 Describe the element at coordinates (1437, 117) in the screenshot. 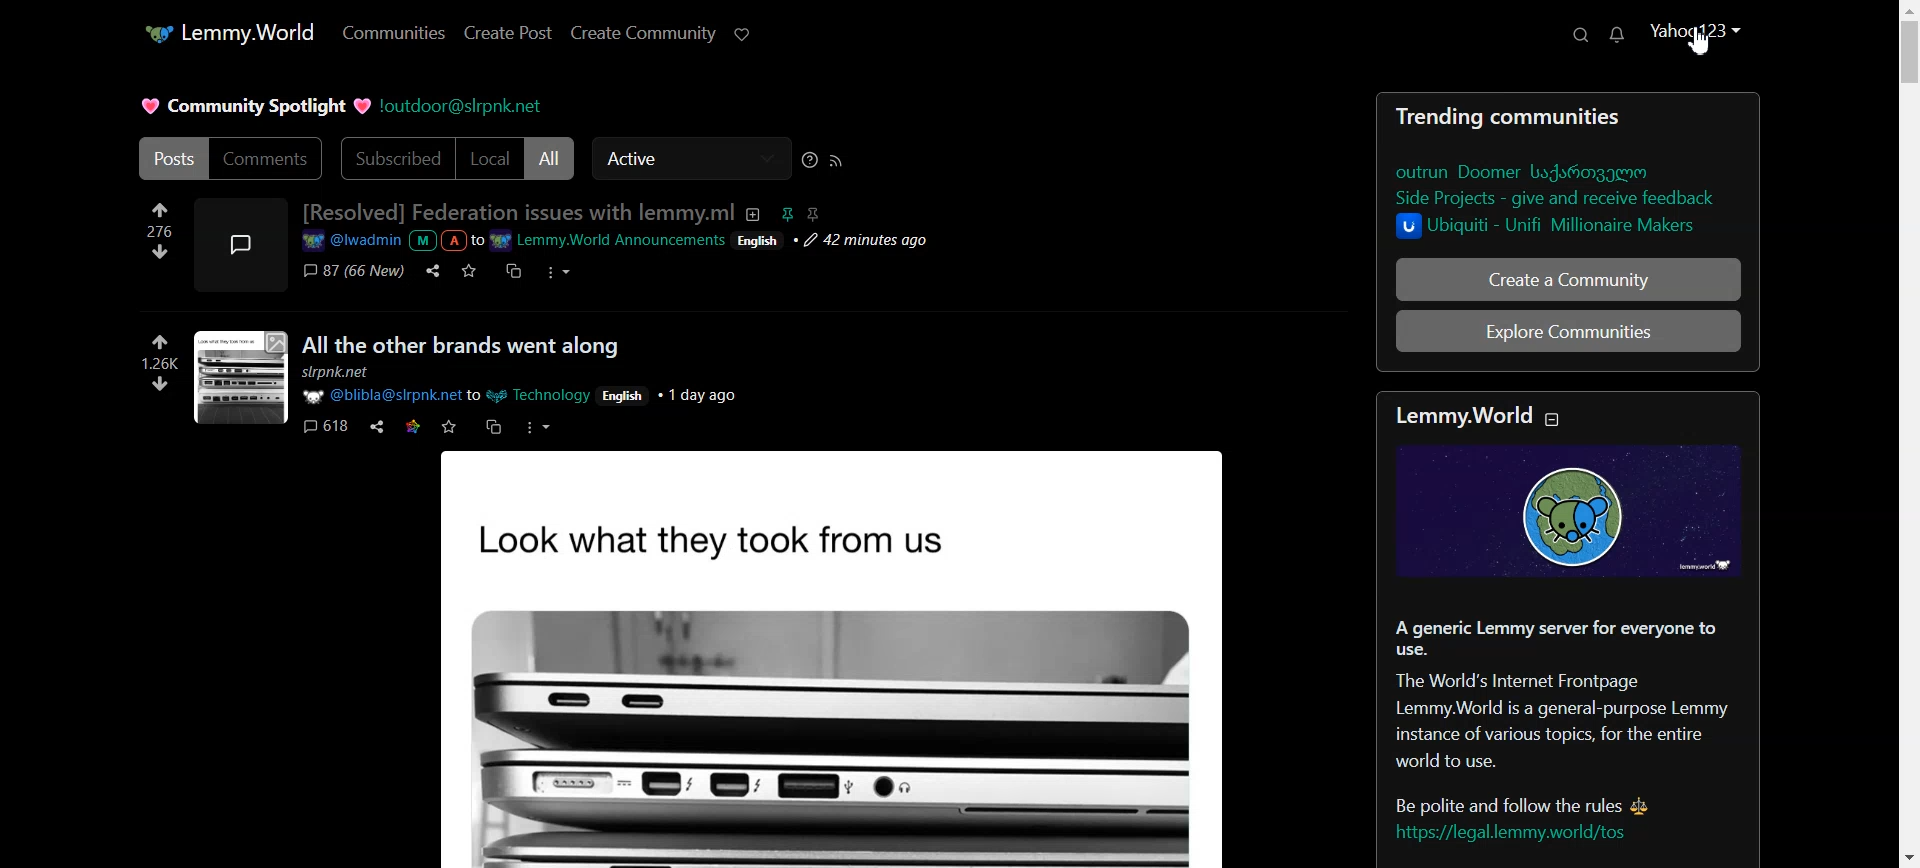

I see `trending` at that location.